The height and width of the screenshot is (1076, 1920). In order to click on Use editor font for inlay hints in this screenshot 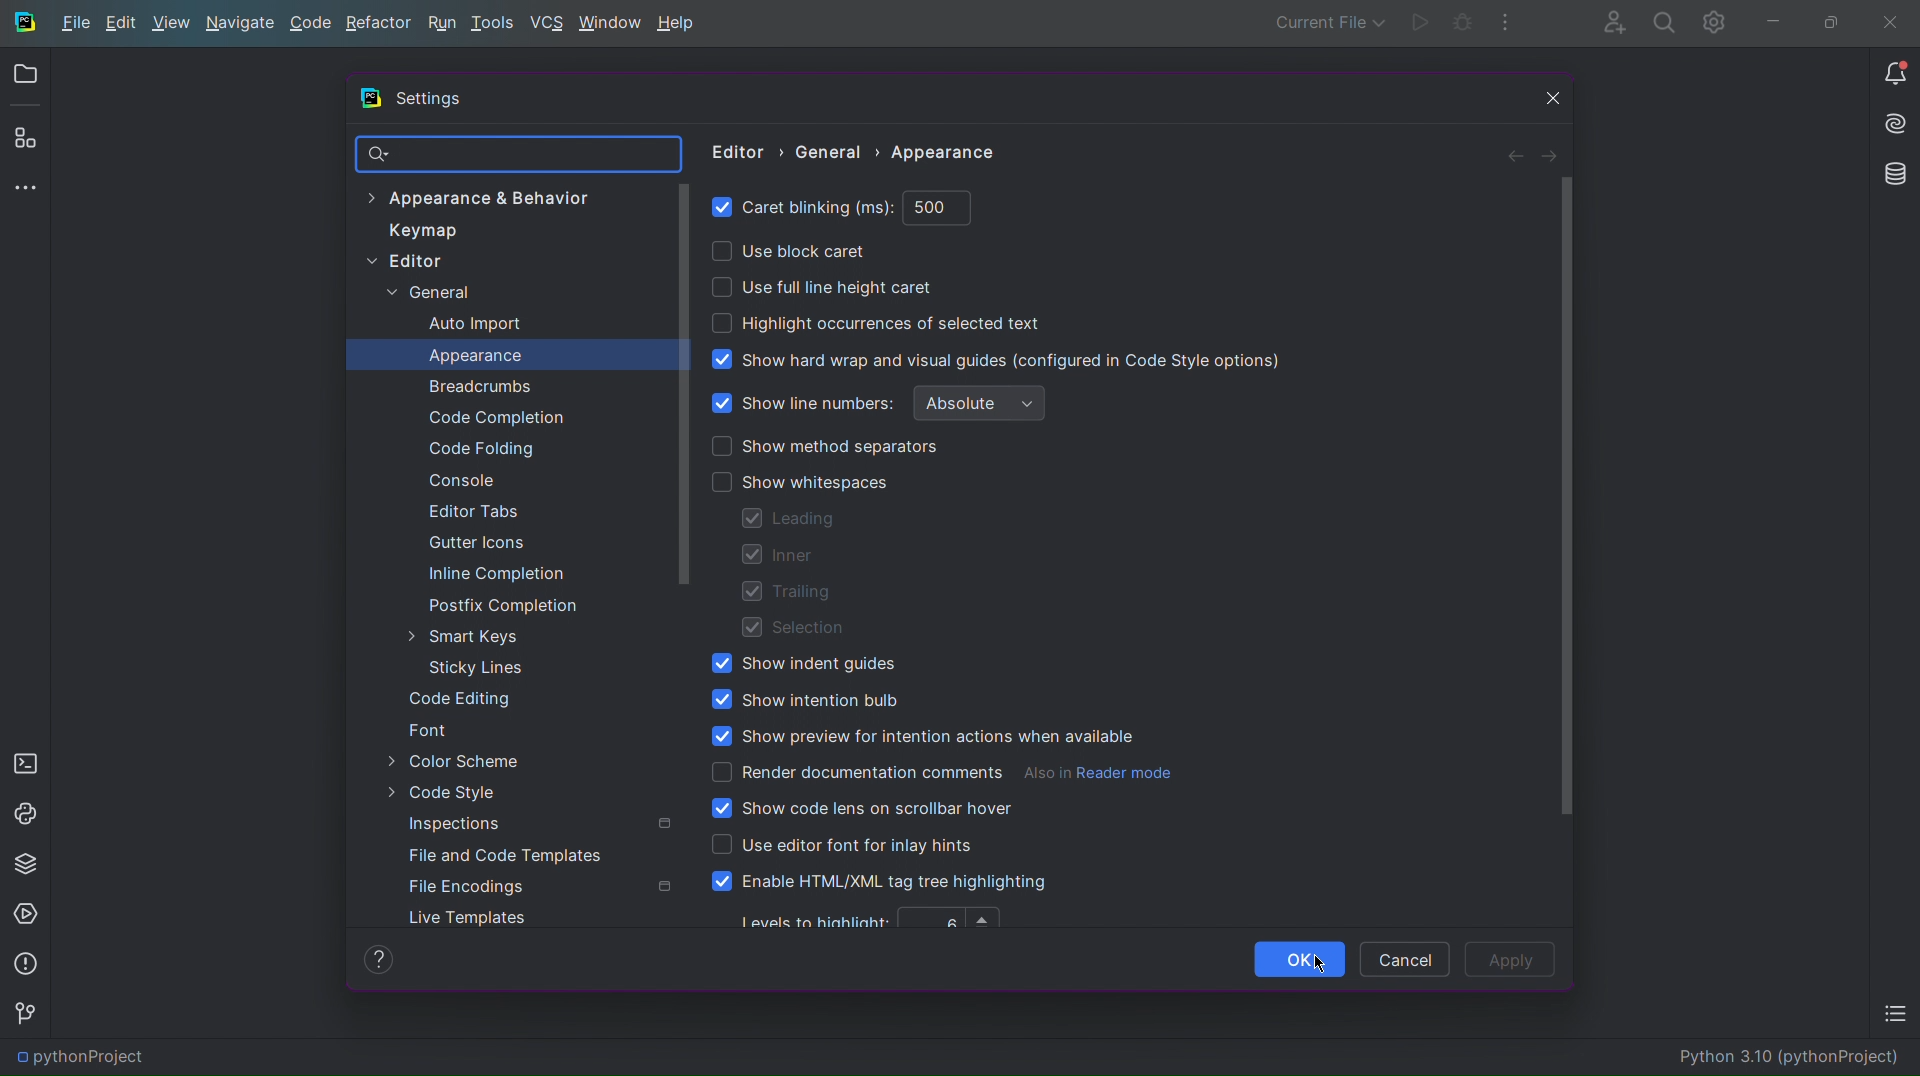, I will do `click(842, 846)`.